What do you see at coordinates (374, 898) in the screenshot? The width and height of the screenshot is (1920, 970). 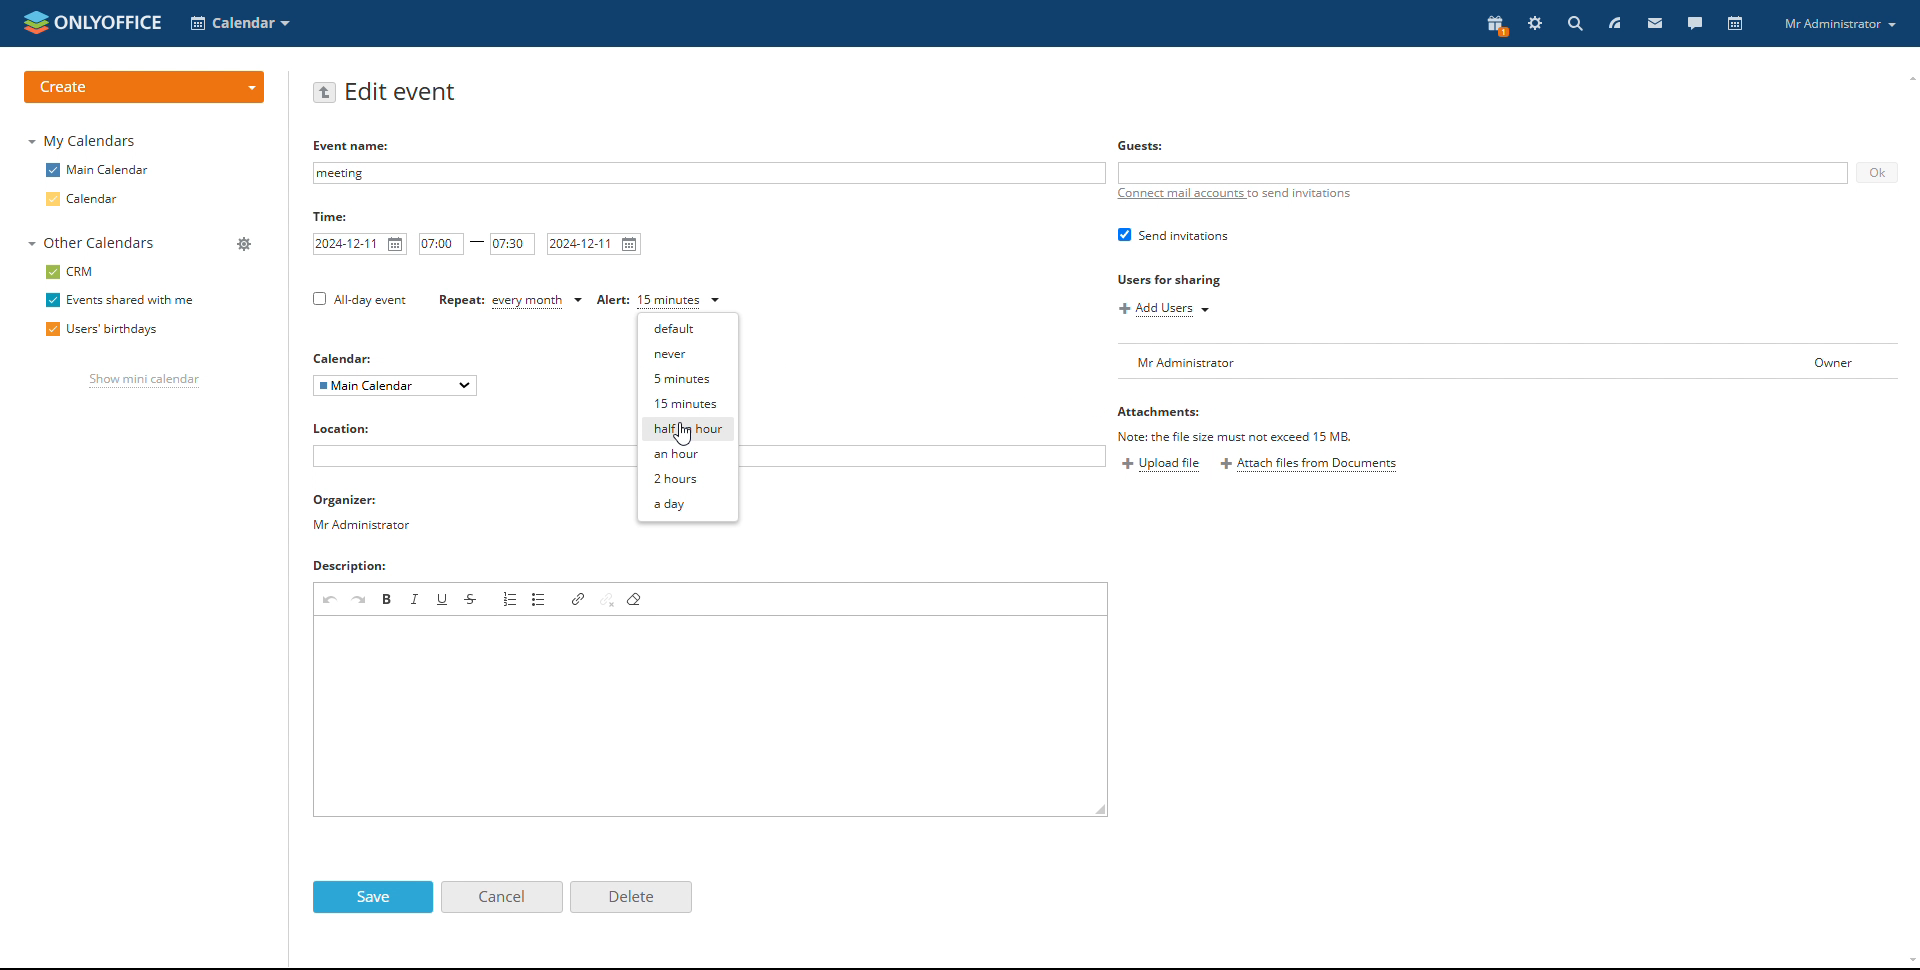 I see `save` at bounding box center [374, 898].